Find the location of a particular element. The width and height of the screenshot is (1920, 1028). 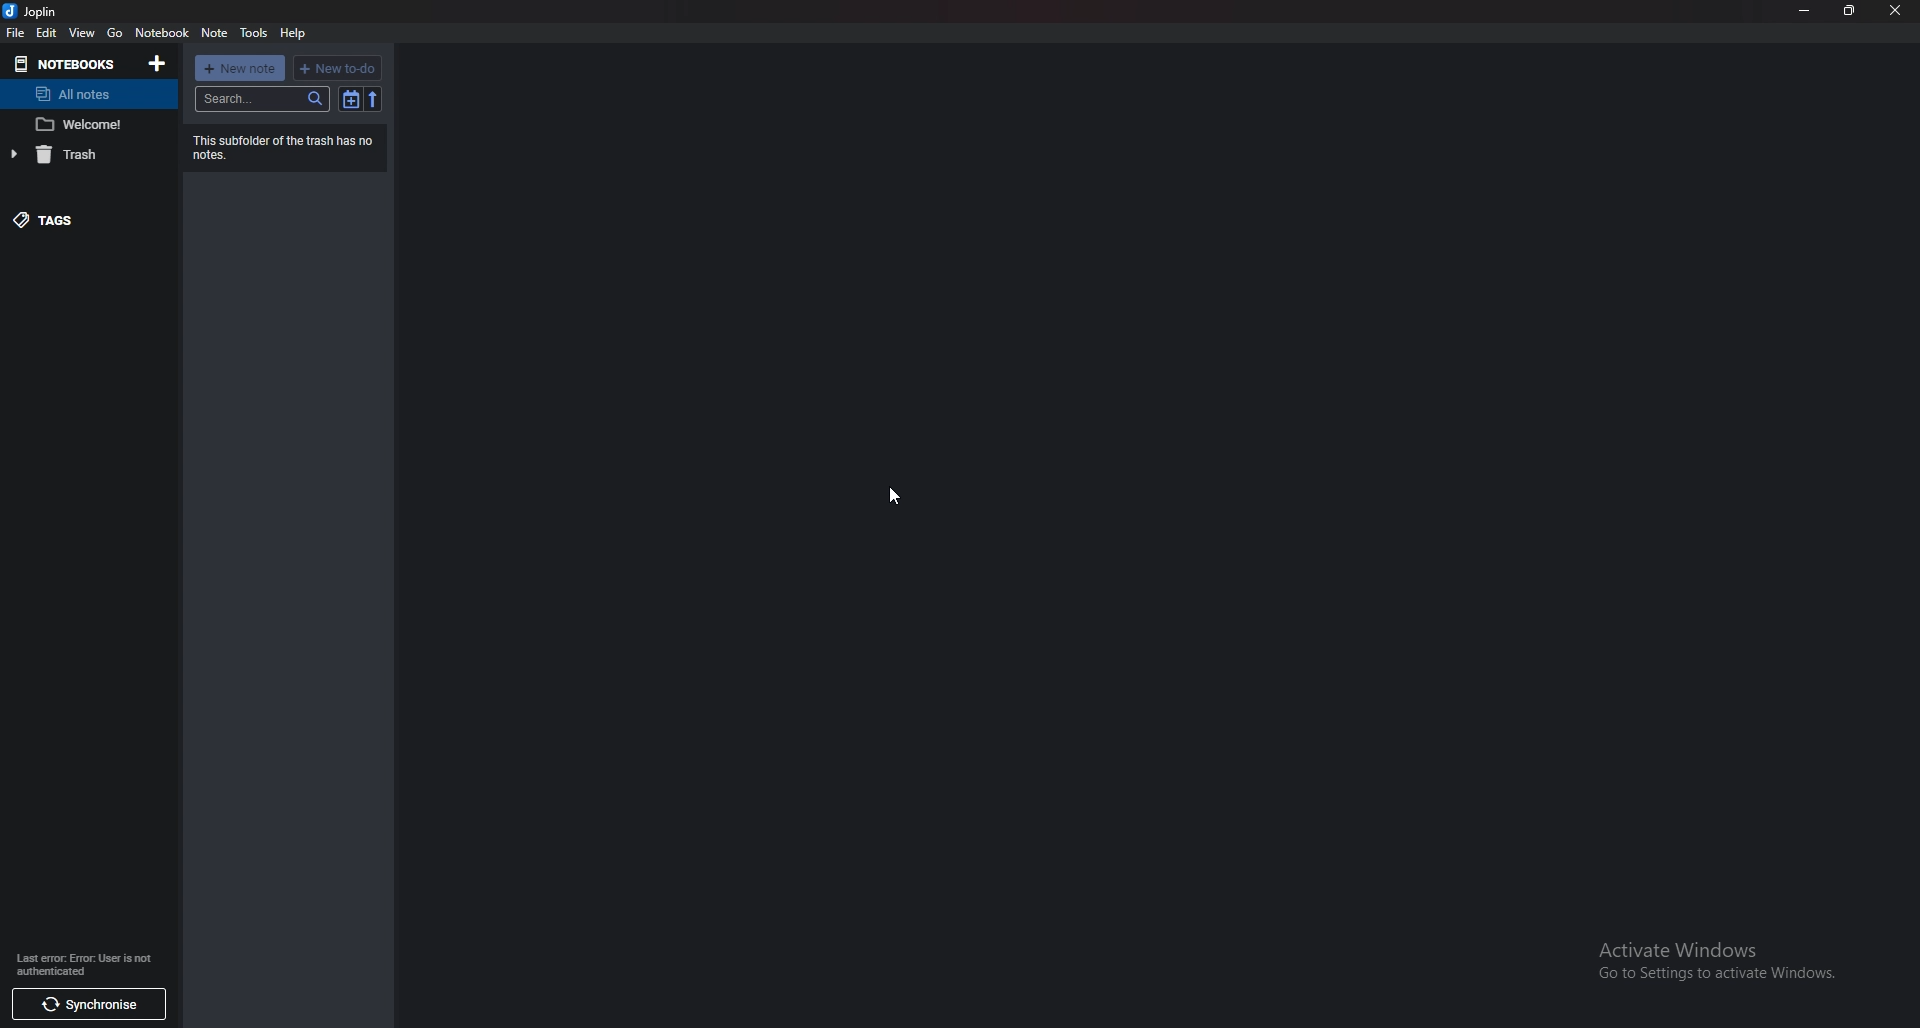

New to do is located at coordinates (337, 68).